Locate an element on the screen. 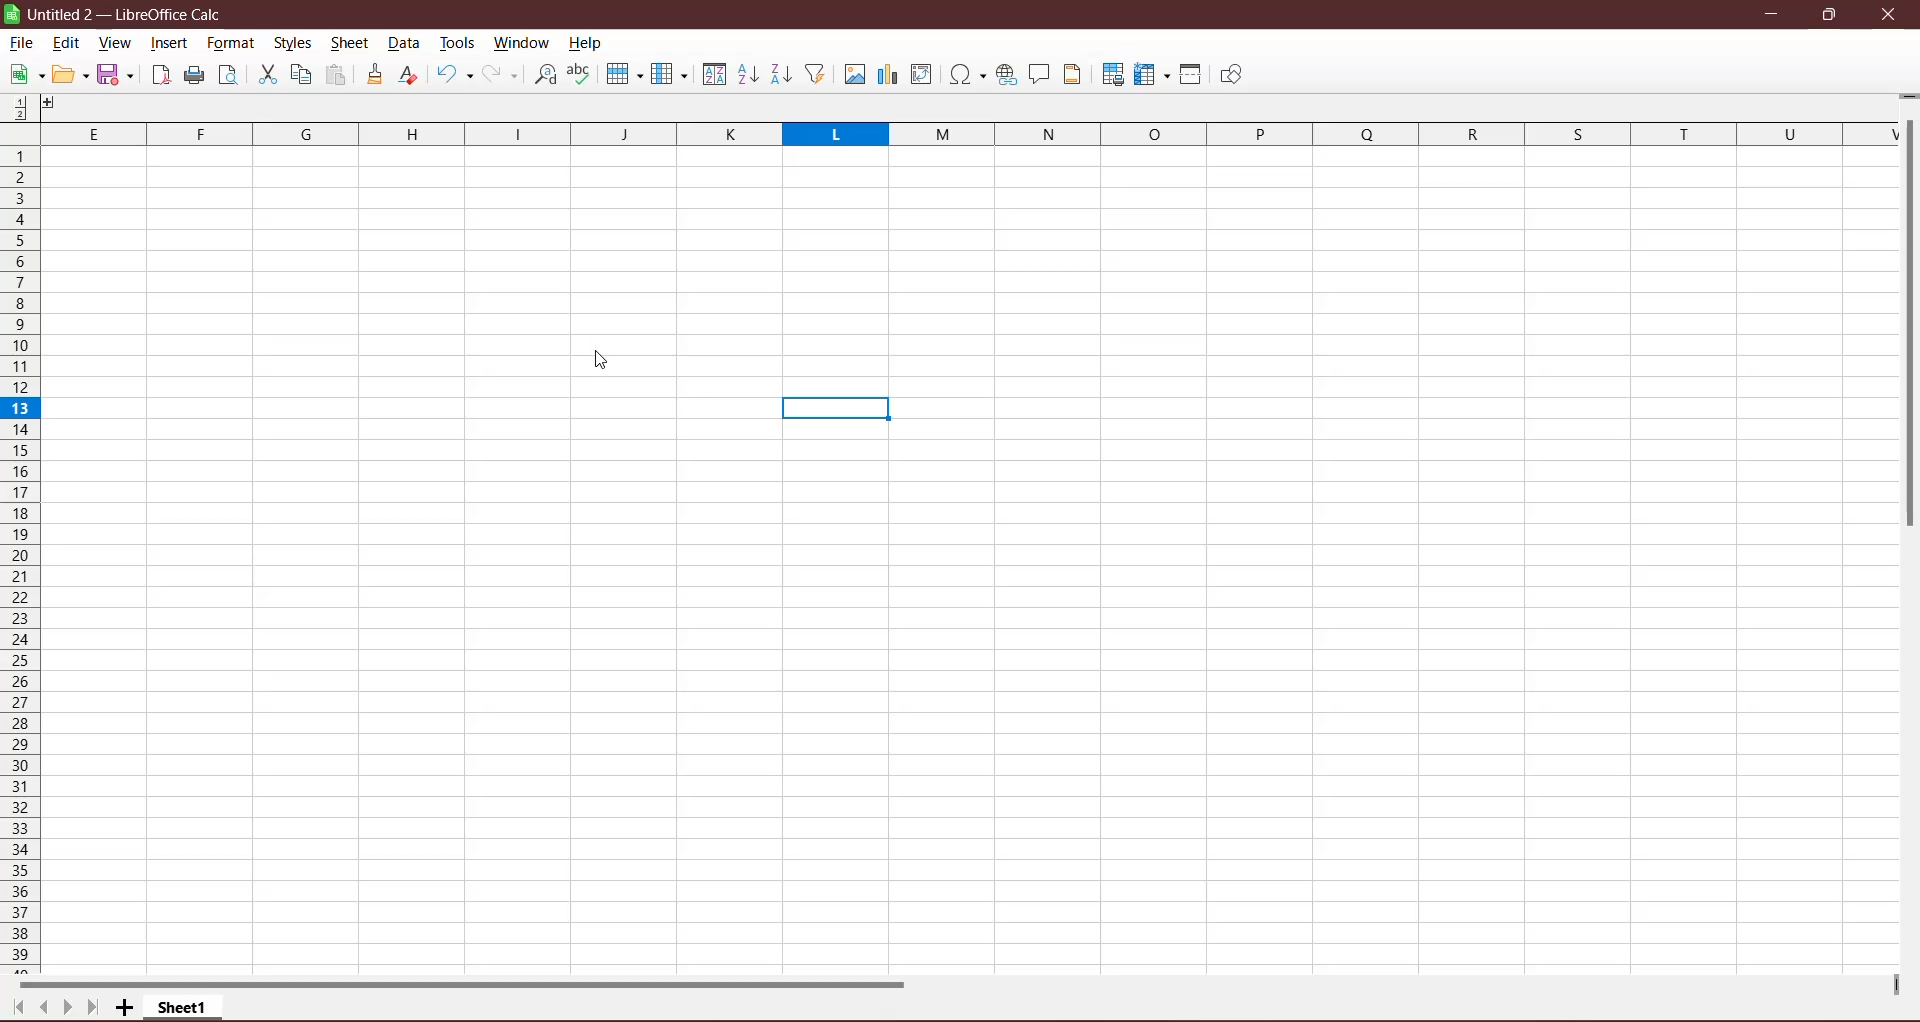  Split Windows is located at coordinates (1191, 74).